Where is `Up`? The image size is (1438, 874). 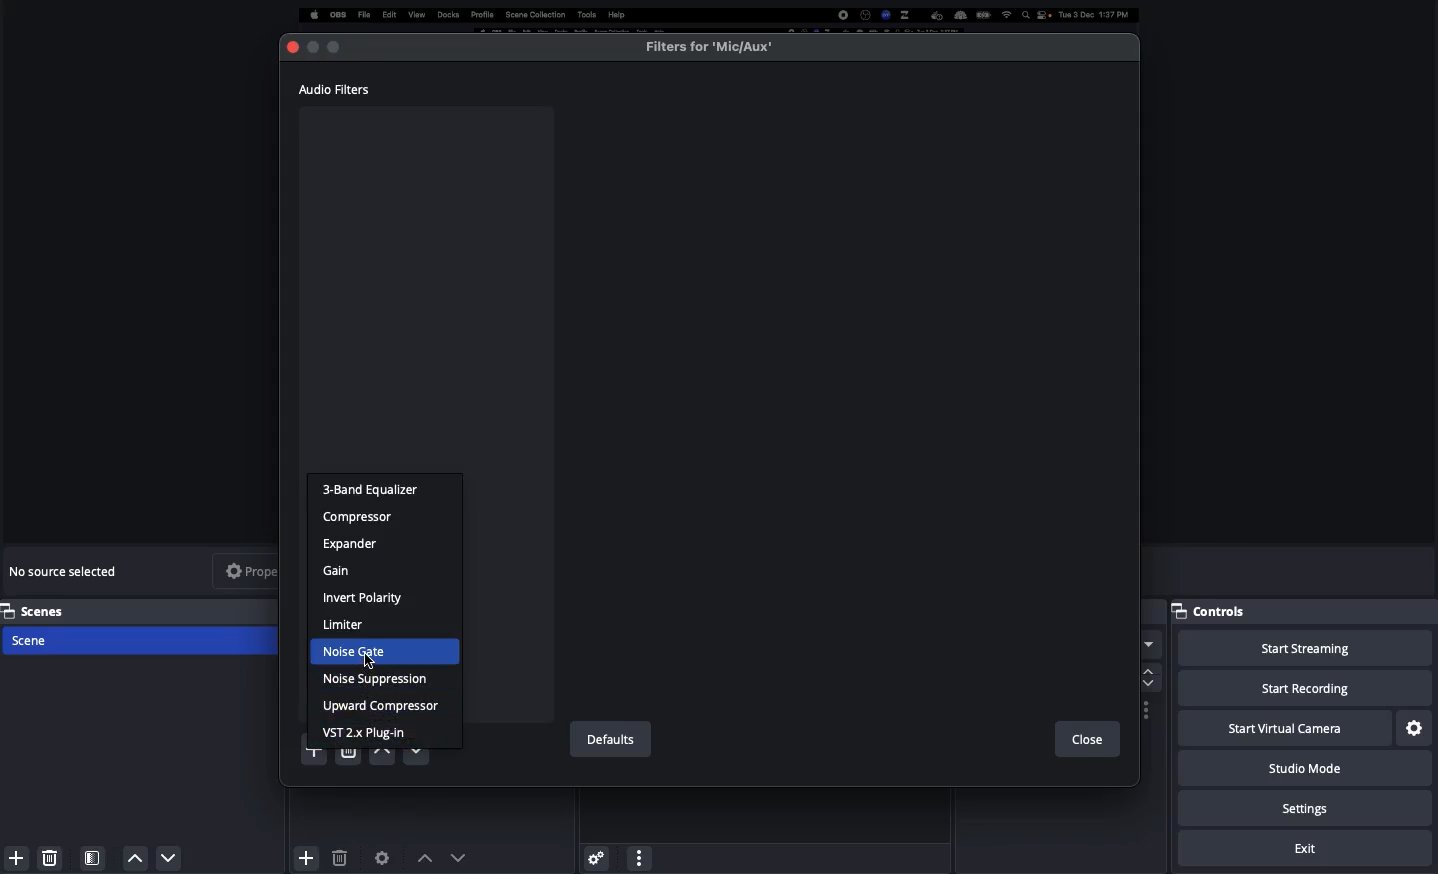 Up is located at coordinates (380, 758).